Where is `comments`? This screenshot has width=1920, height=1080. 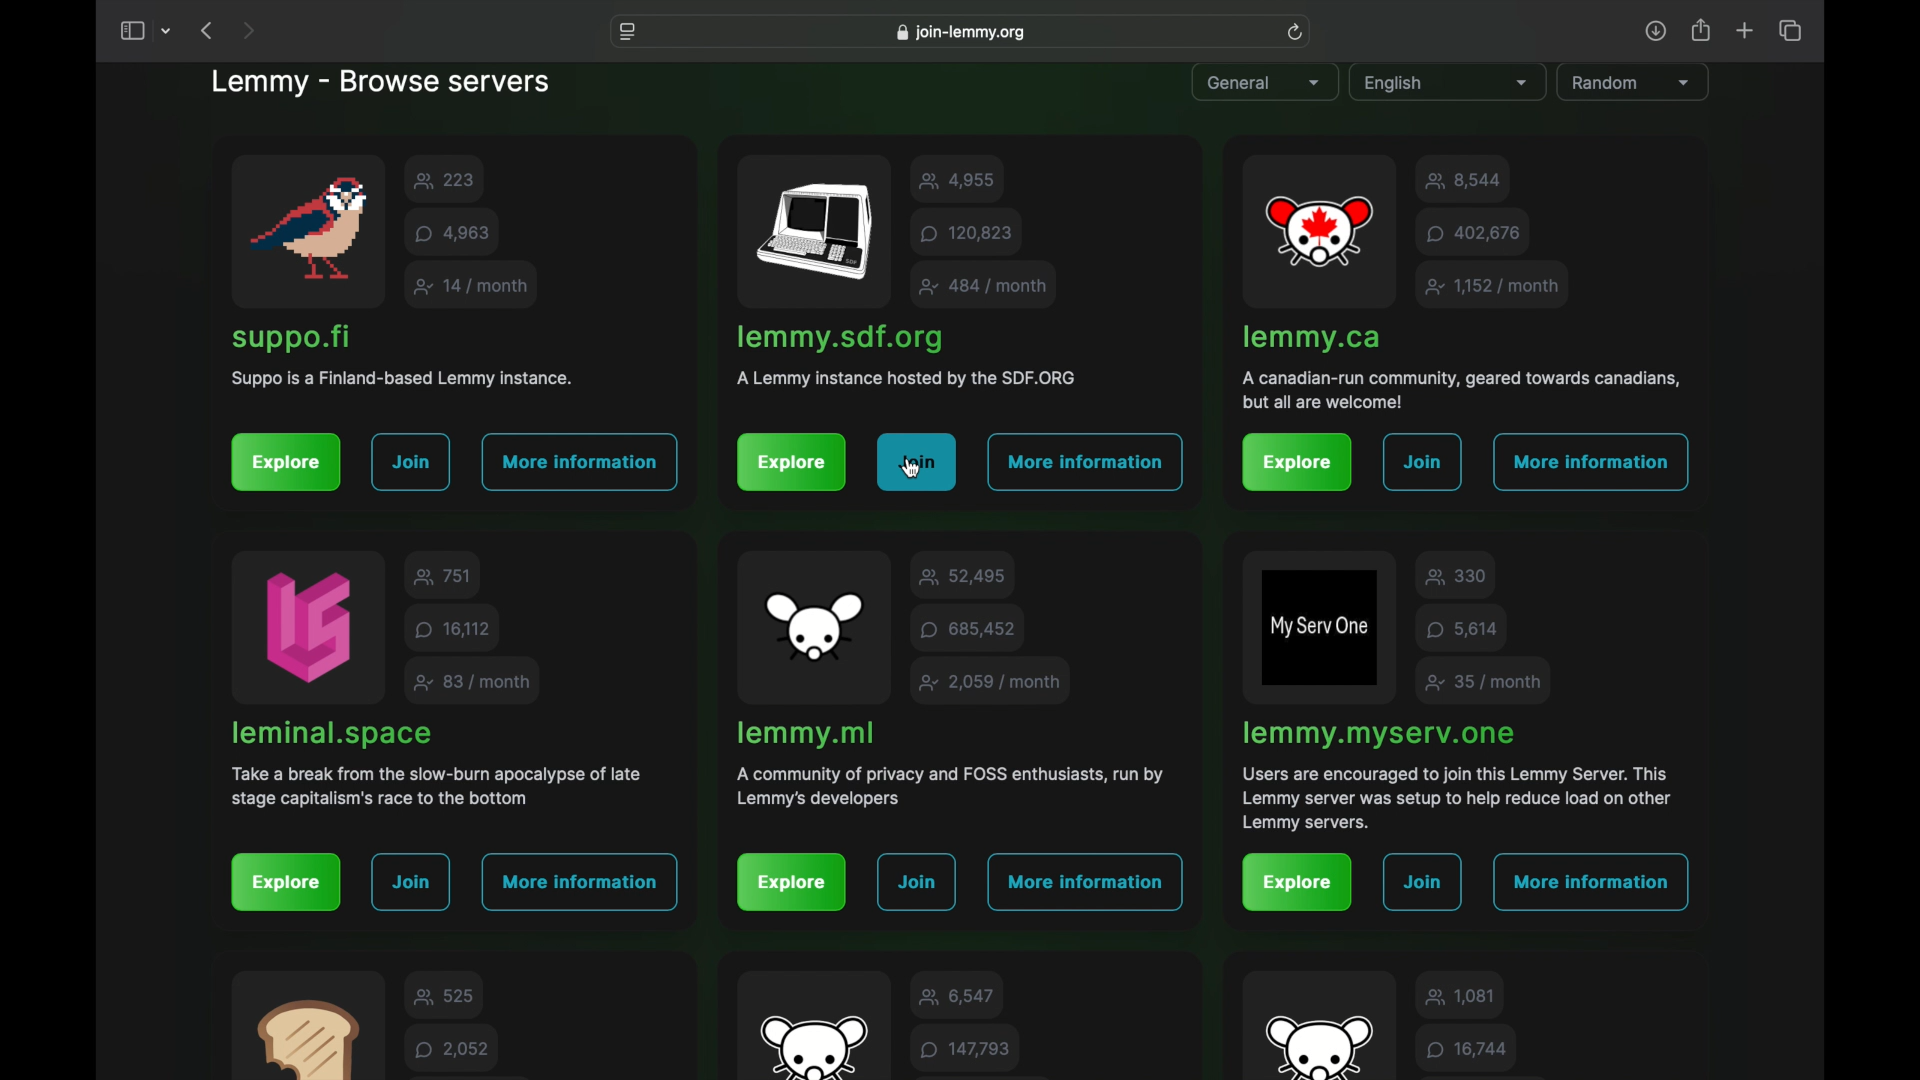
comments is located at coordinates (1462, 630).